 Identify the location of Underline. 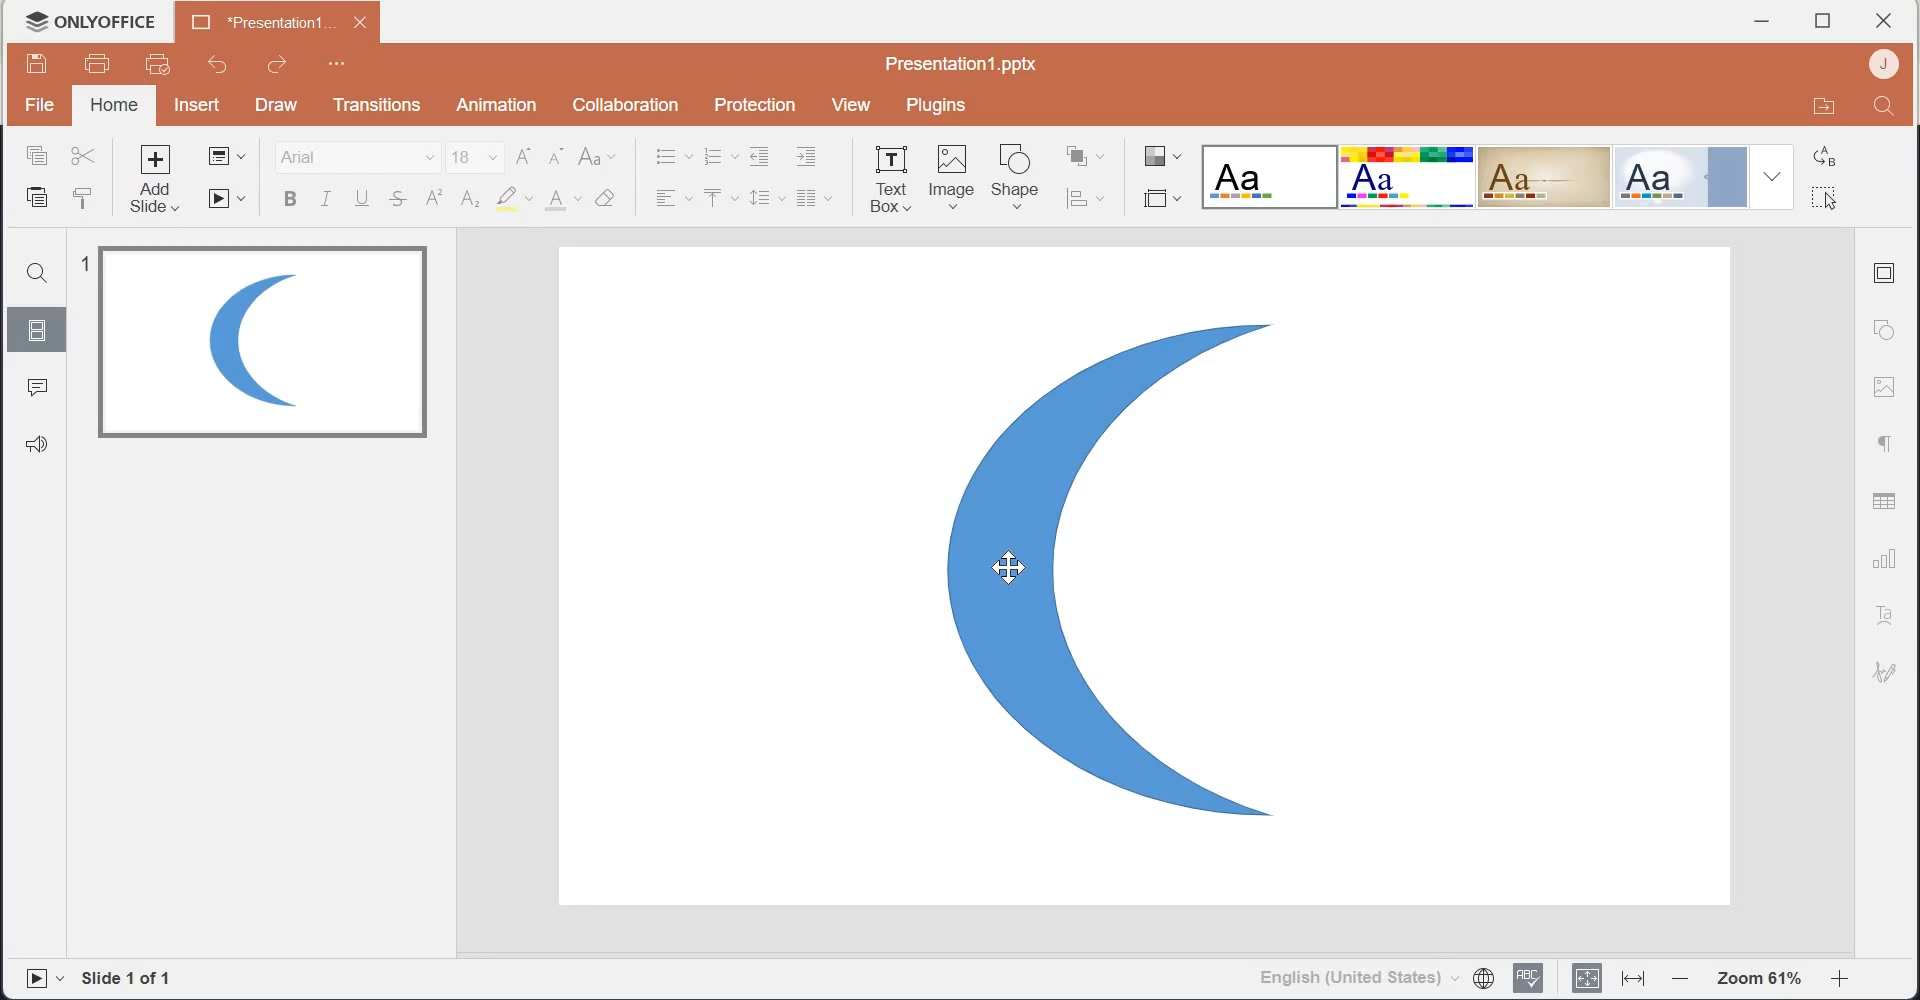
(366, 198).